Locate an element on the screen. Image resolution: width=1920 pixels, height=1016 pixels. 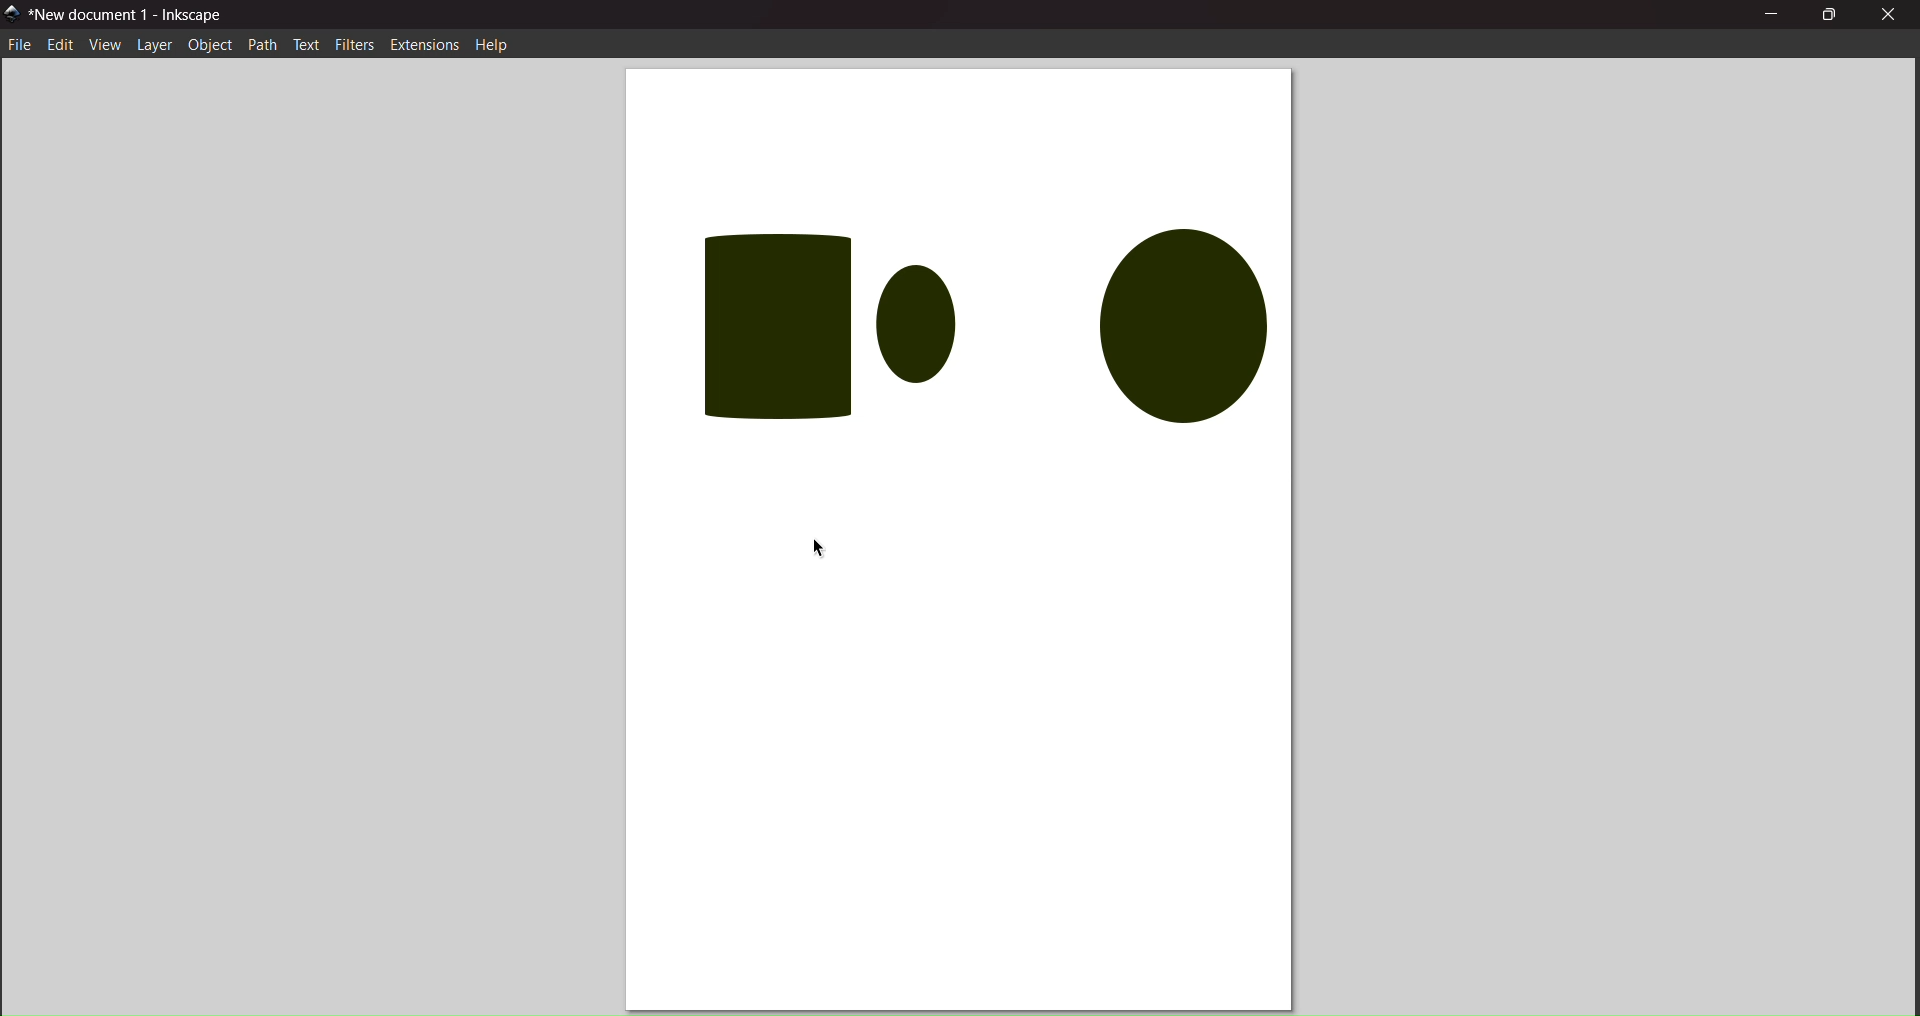
title is located at coordinates (132, 13).